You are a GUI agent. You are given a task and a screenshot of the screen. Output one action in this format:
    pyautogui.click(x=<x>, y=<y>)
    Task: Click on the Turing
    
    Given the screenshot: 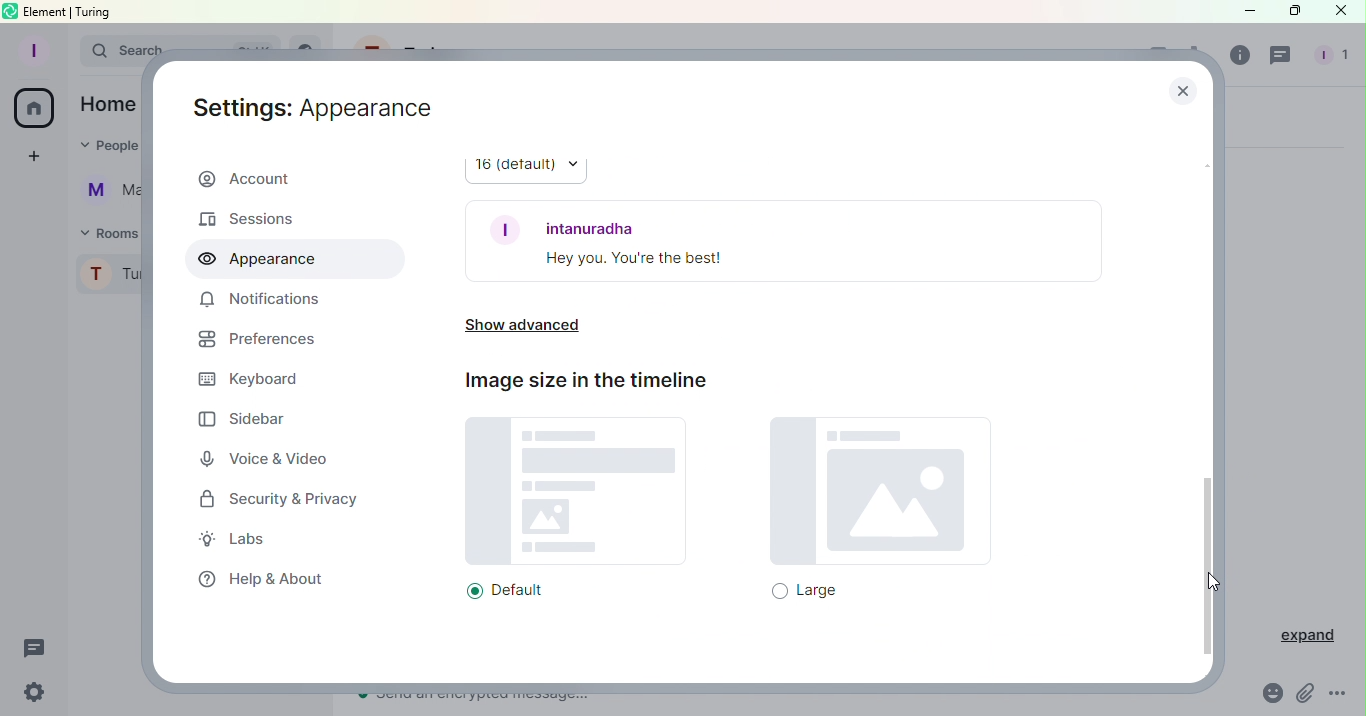 What is the action you would take?
    pyautogui.click(x=109, y=271)
    